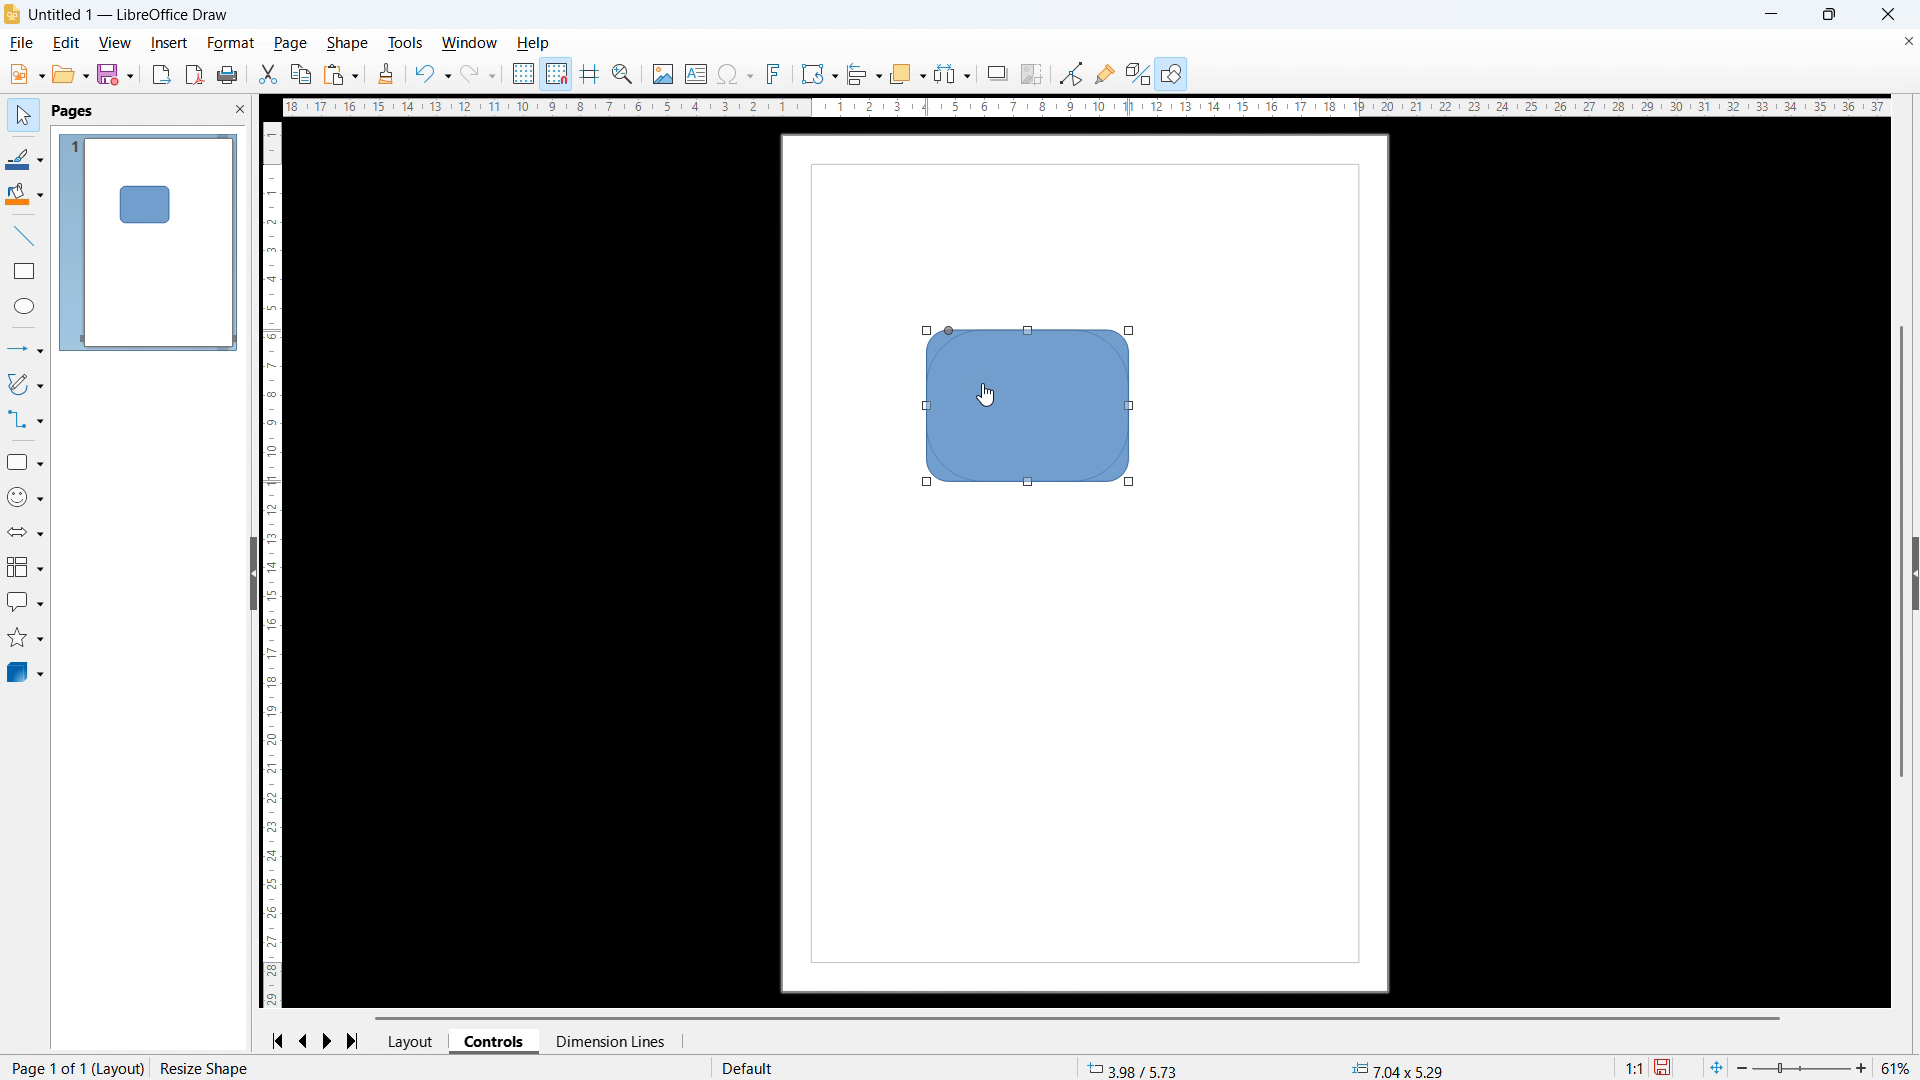  What do you see at coordinates (1171, 73) in the screenshot?
I see `show draw functions` at bounding box center [1171, 73].